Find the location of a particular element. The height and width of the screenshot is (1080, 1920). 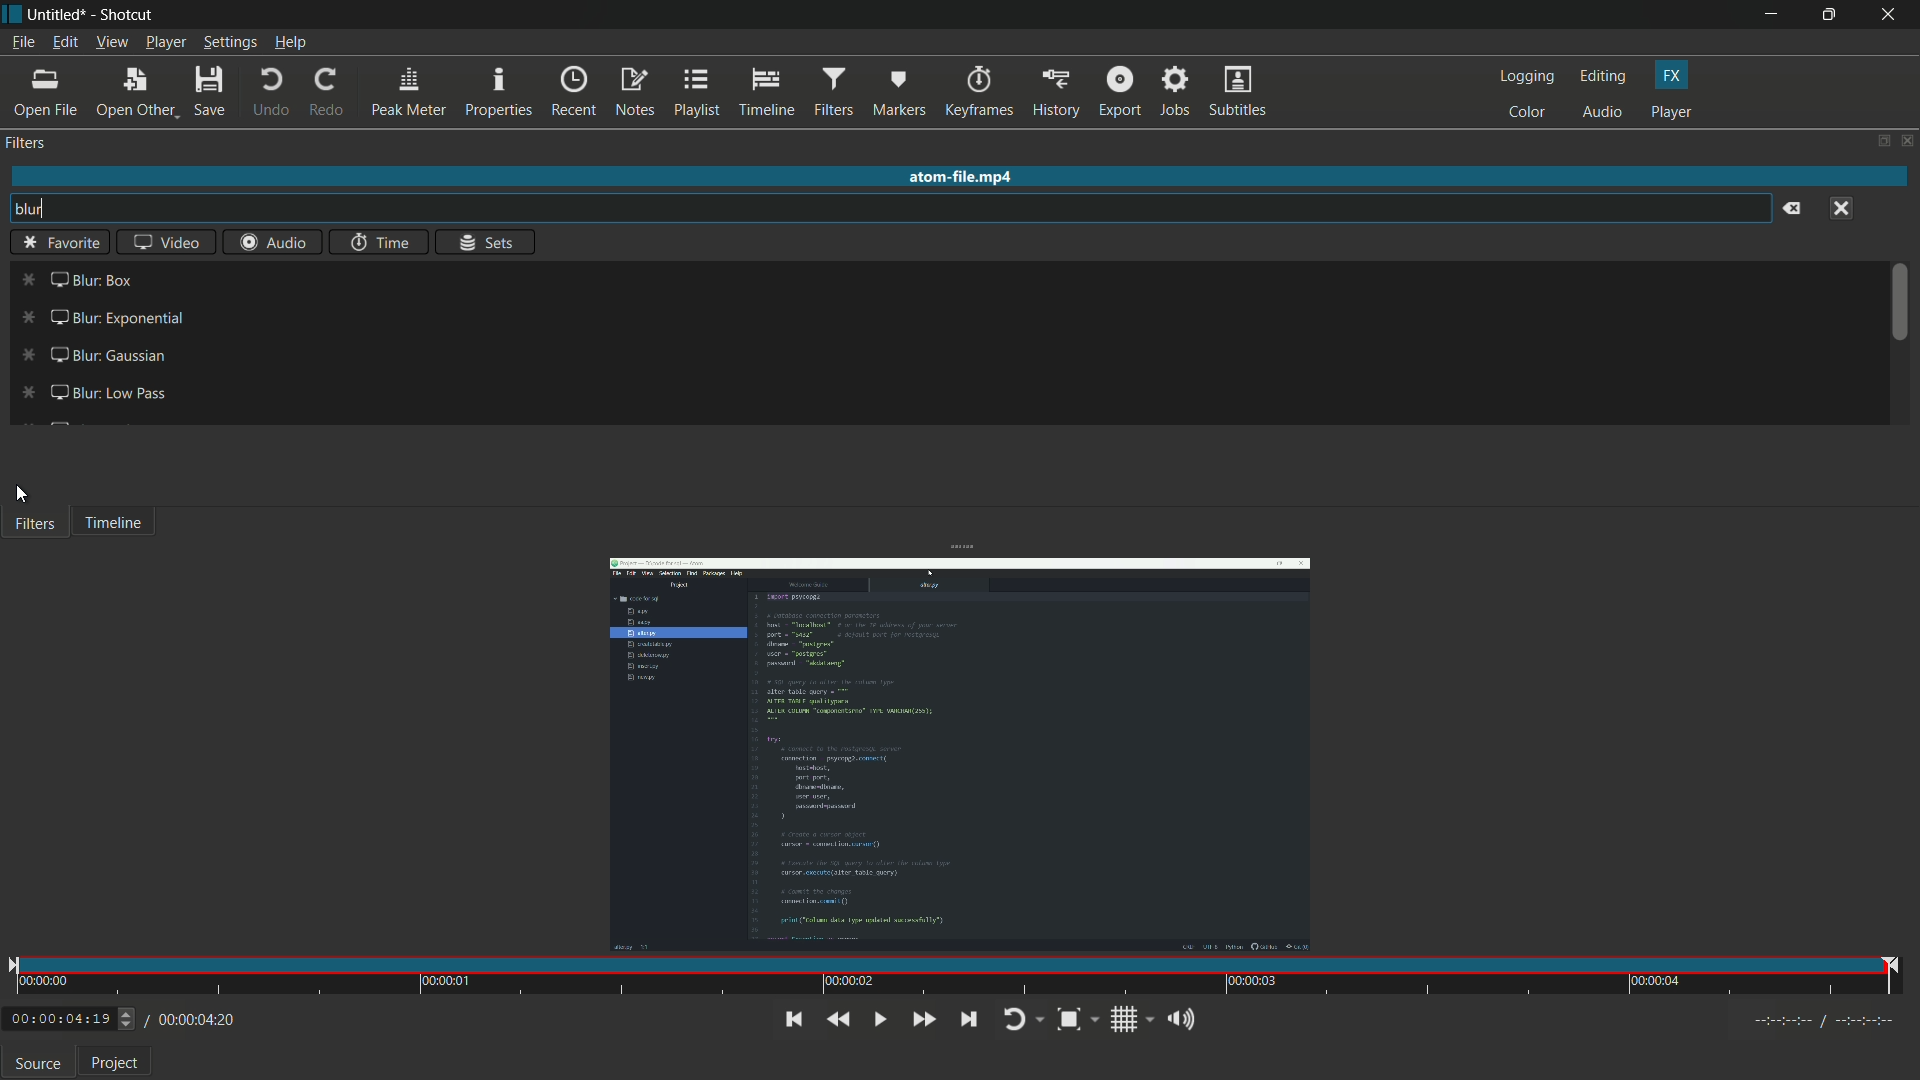

change layout is located at coordinates (1877, 140).